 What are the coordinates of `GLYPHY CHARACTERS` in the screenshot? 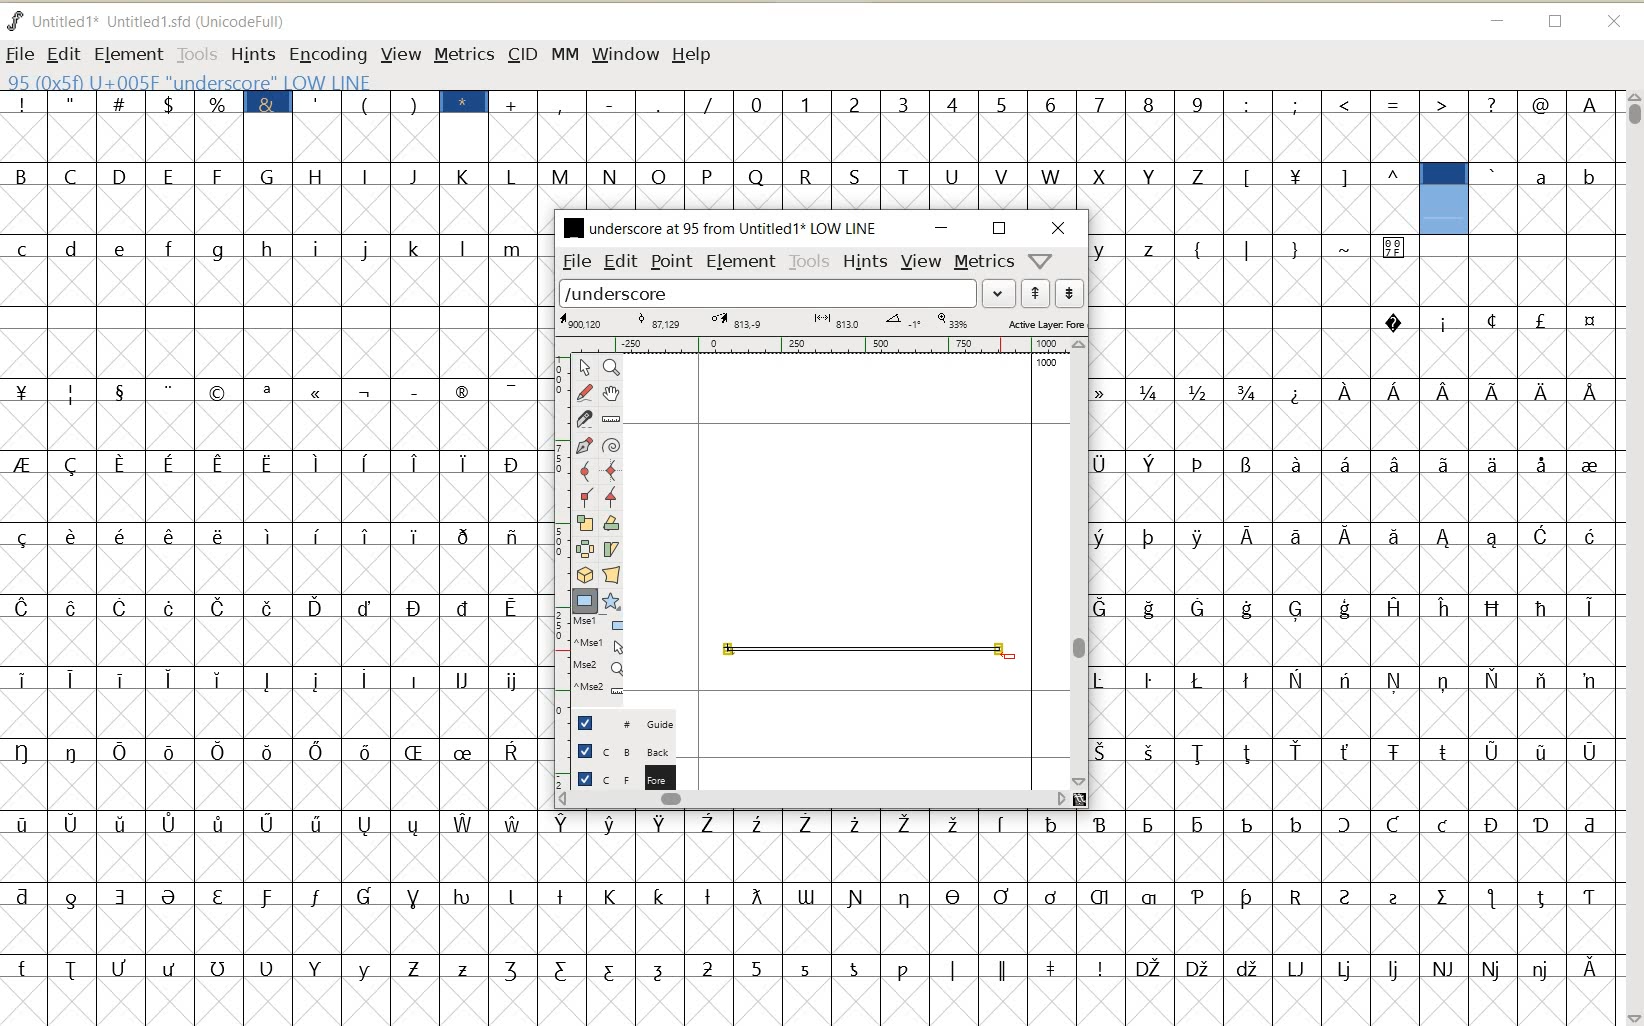 It's located at (1549, 197).